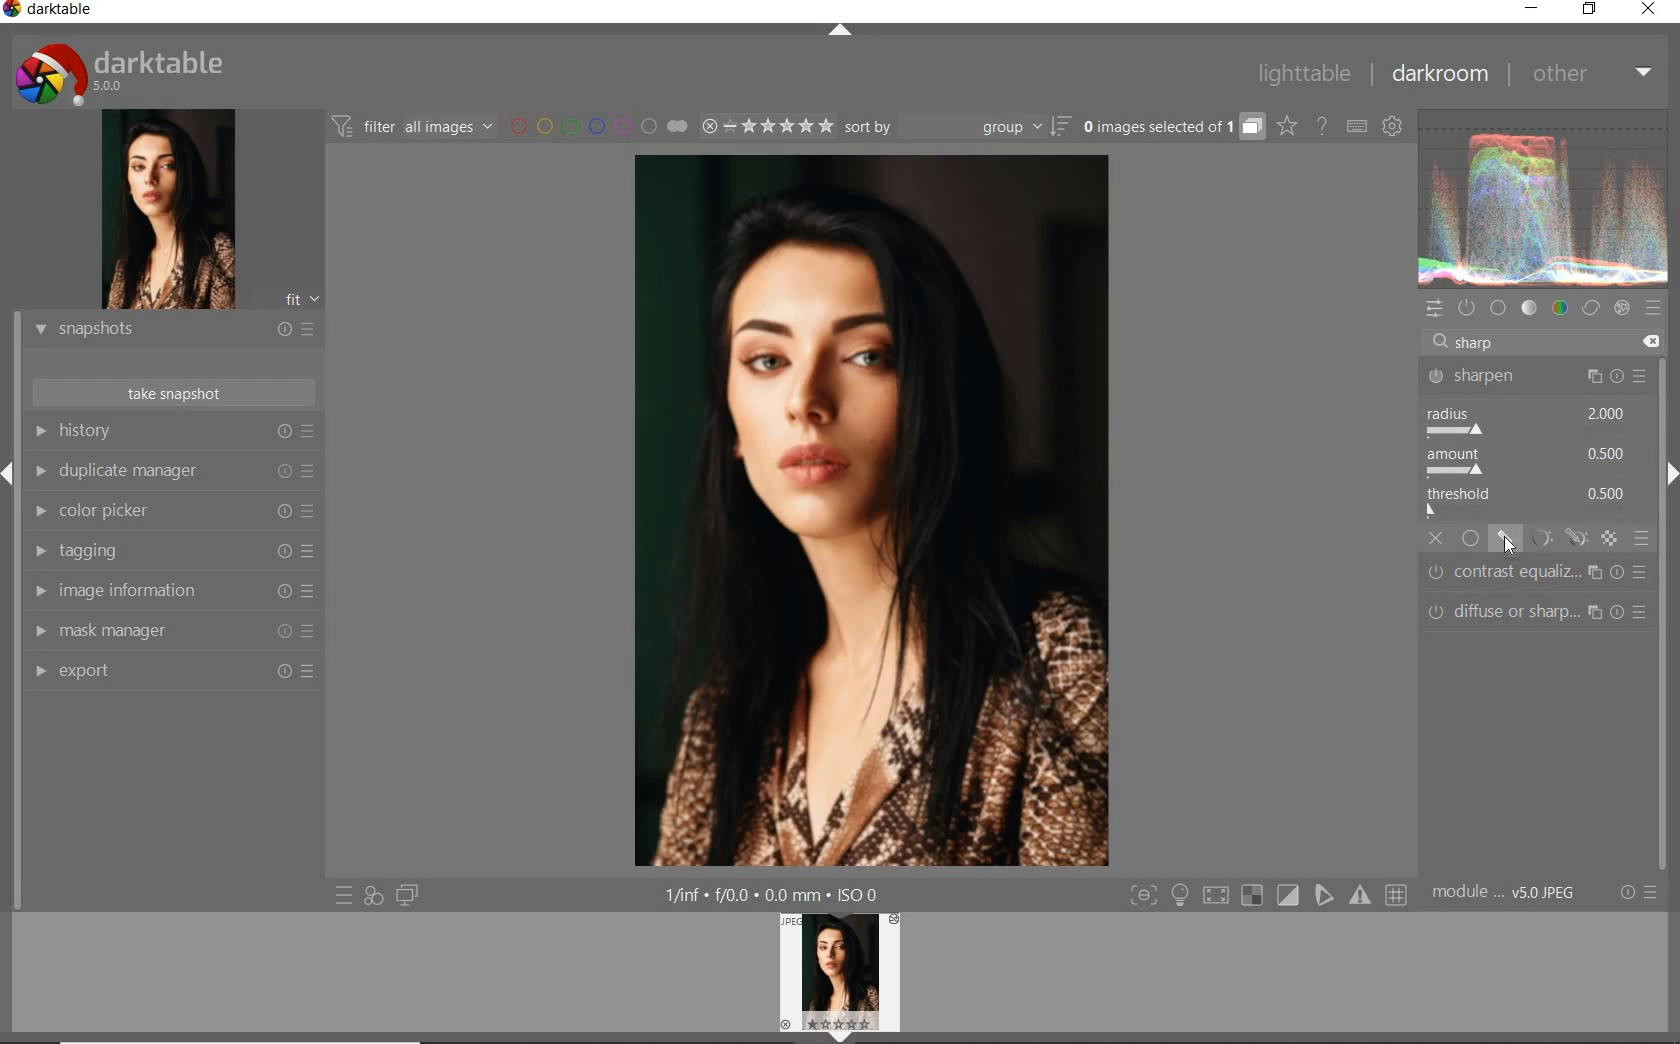 The height and width of the screenshot is (1044, 1680). Describe the element at coordinates (774, 894) in the screenshot. I see `1/inf*f/0.0 mm*ISO 0` at that location.